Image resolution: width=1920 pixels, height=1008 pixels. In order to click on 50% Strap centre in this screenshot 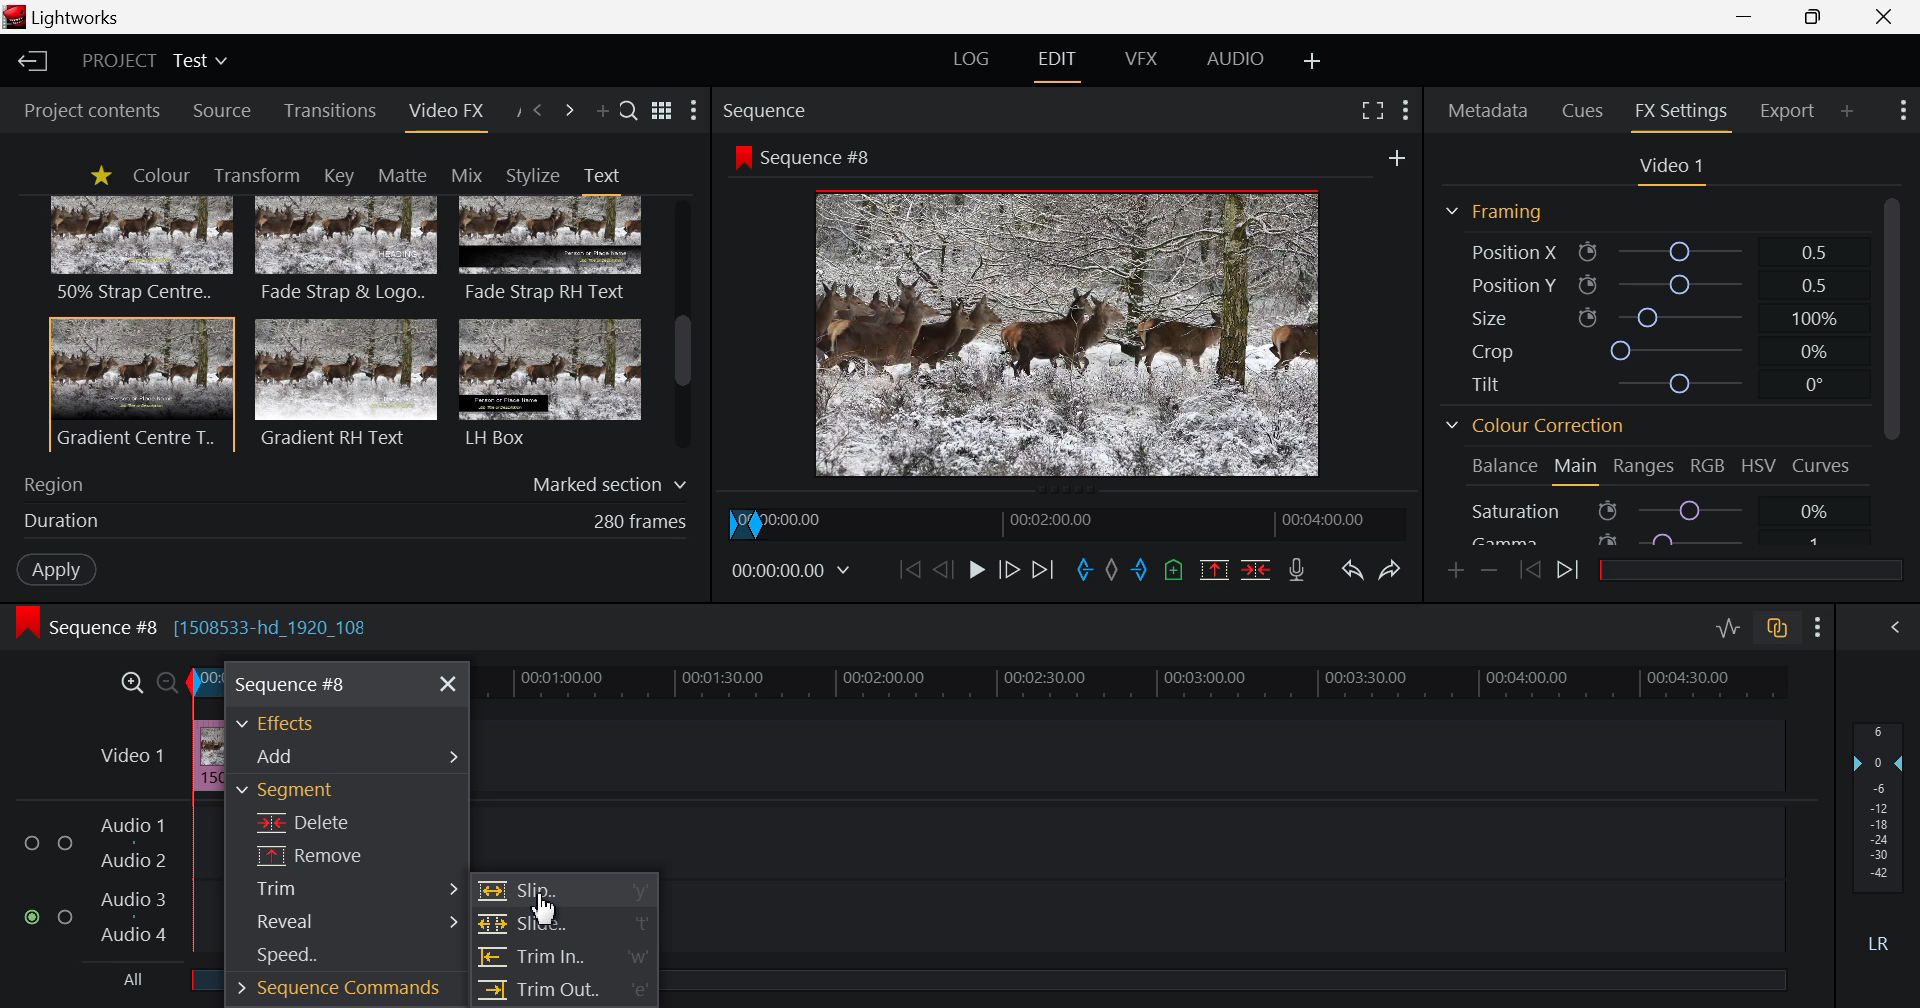, I will do `click(143, 248)`.